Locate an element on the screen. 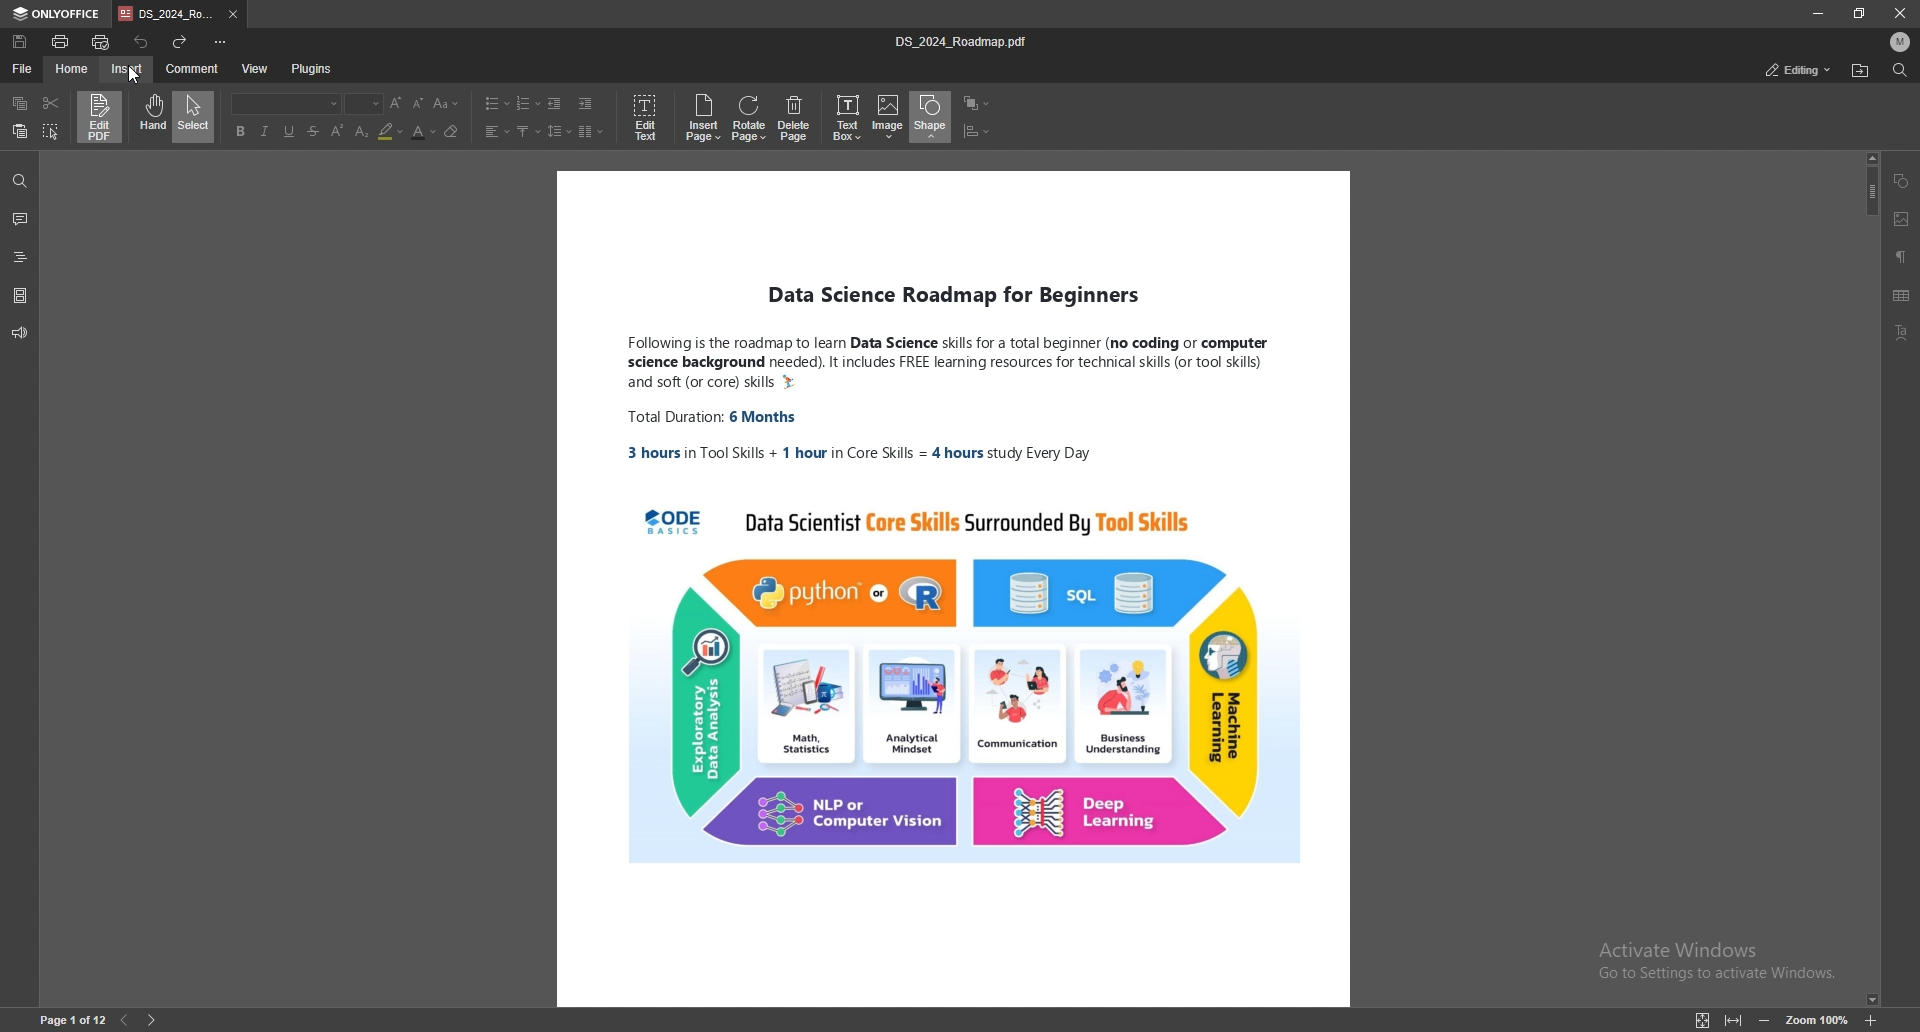 The height and width of the screenshot is (1032, 1920). Activate Windows
Go to Settings to activate Windows. is located at coordinates (1707, 962).